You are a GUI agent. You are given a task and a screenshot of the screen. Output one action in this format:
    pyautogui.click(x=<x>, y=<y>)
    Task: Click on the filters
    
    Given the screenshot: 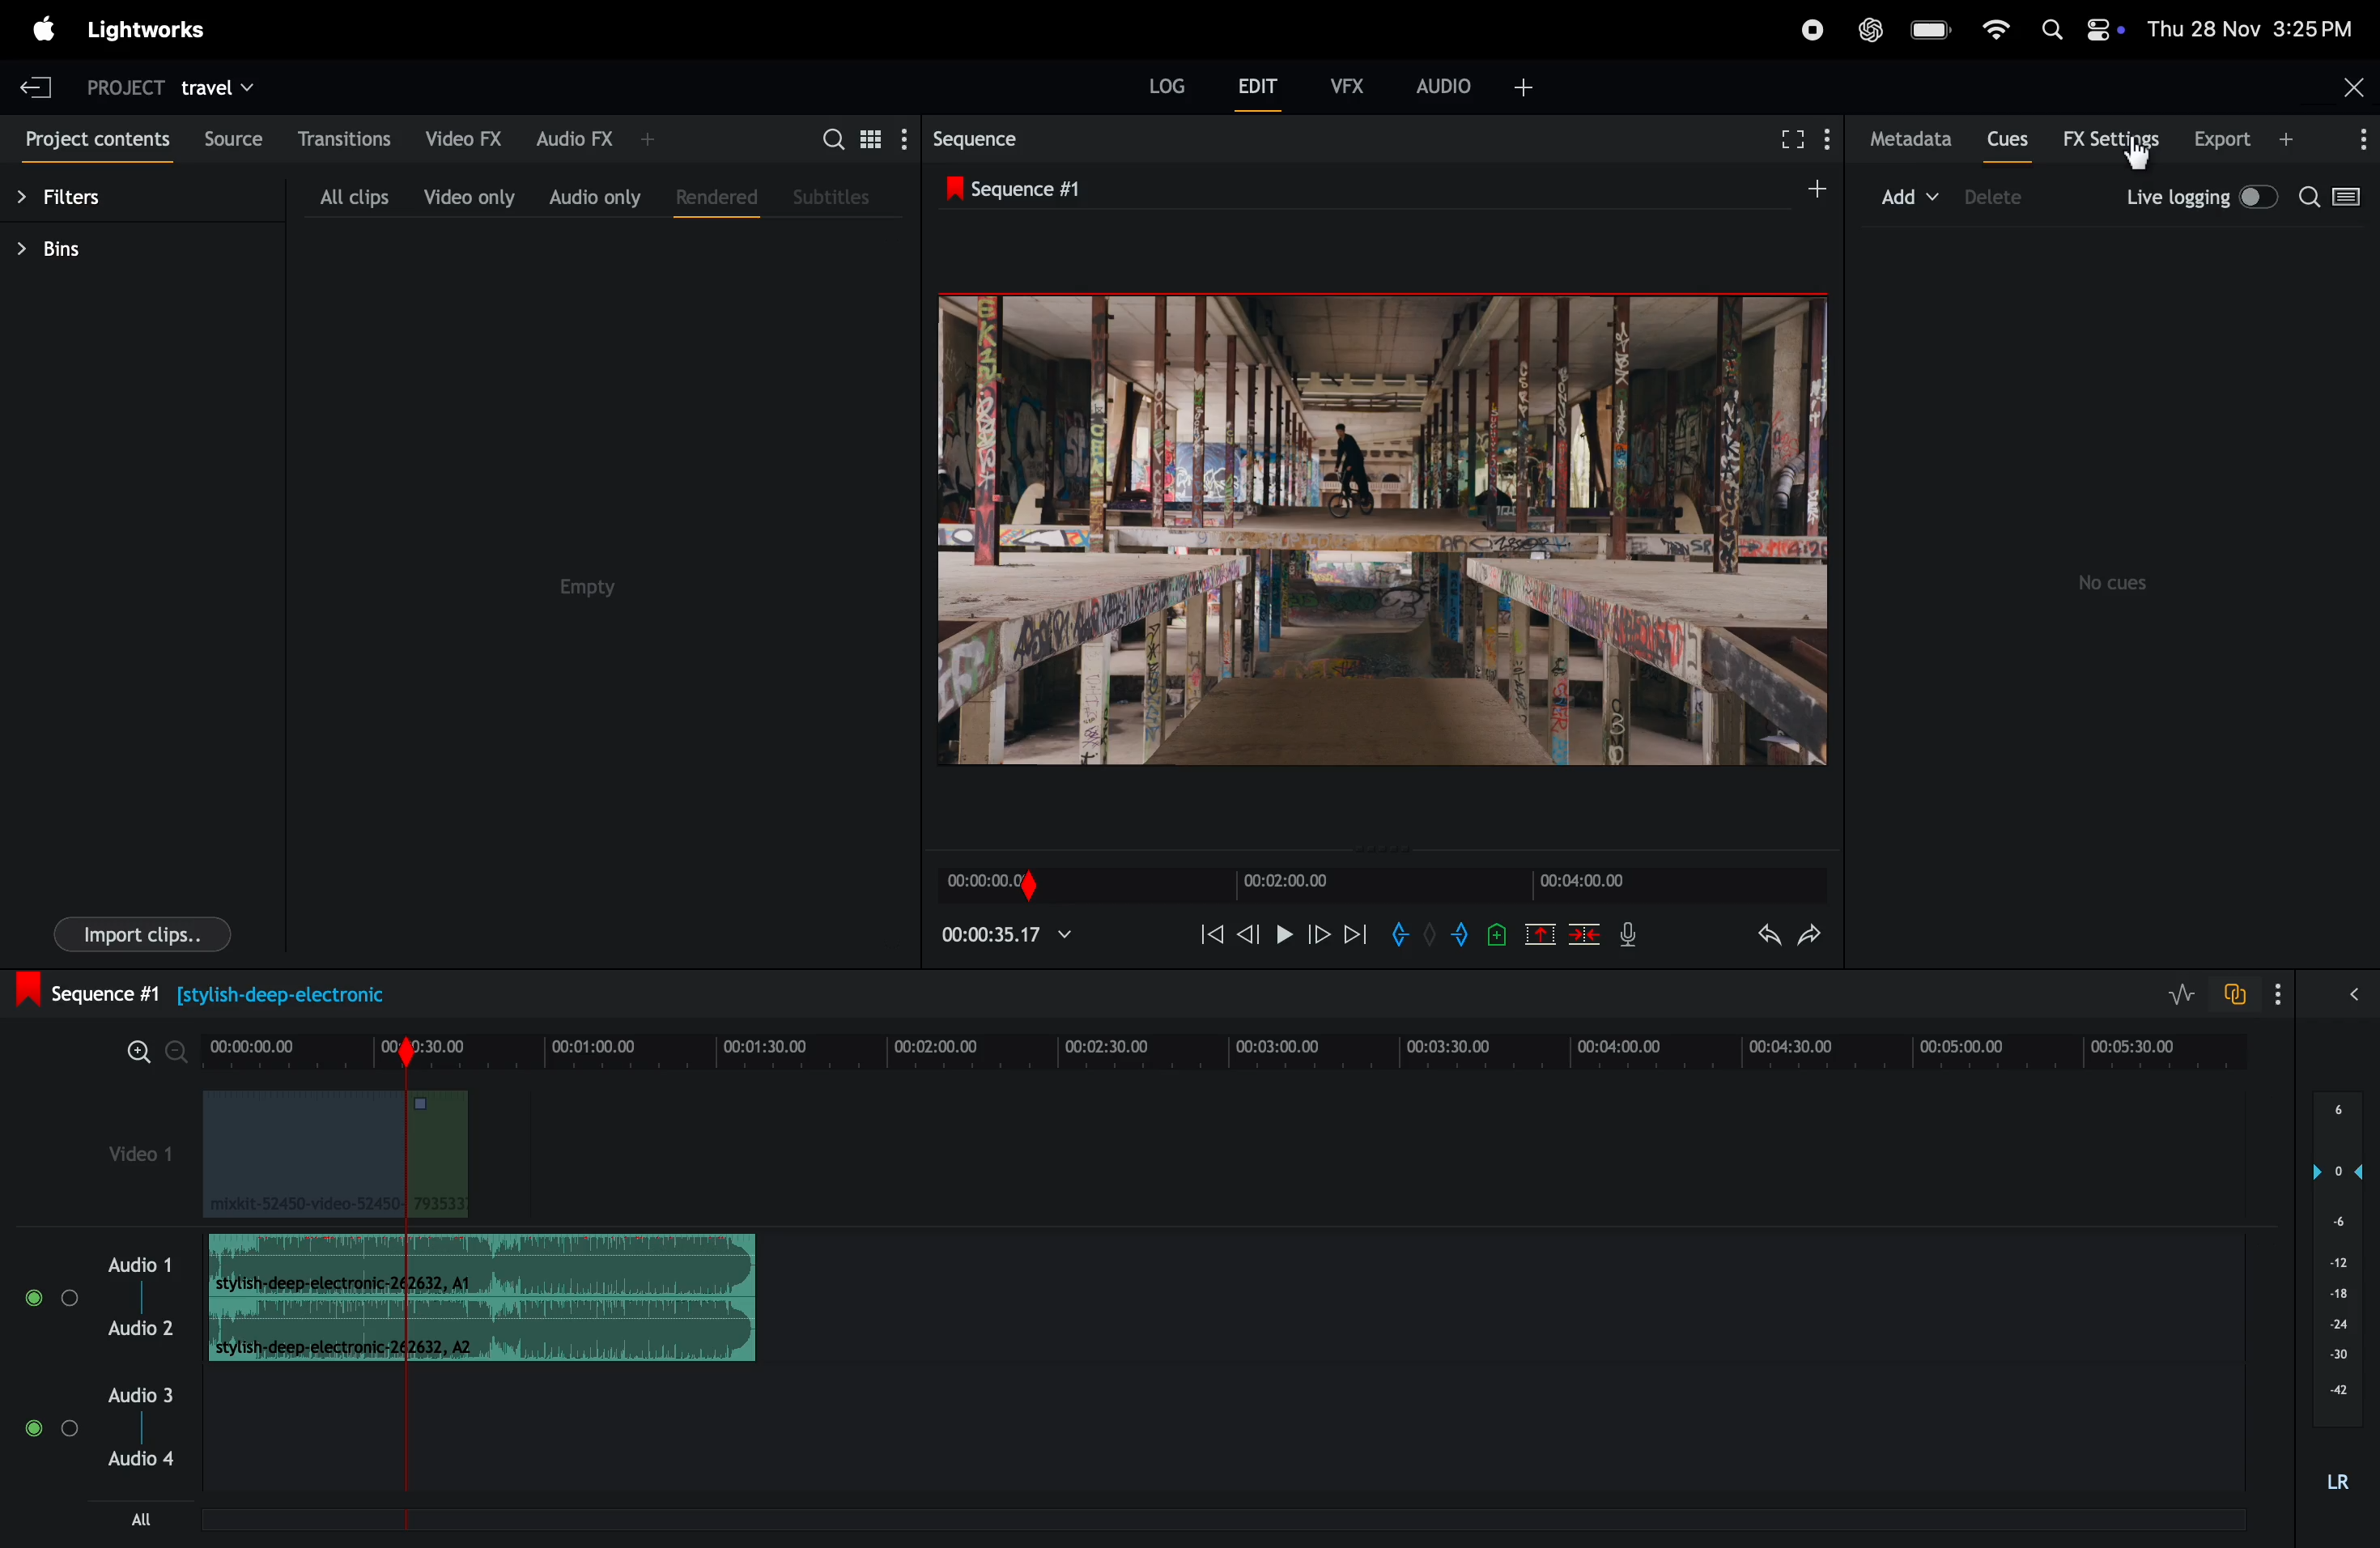 What is the action you would take?
    pyautogui.click(x=79, y=191)
    